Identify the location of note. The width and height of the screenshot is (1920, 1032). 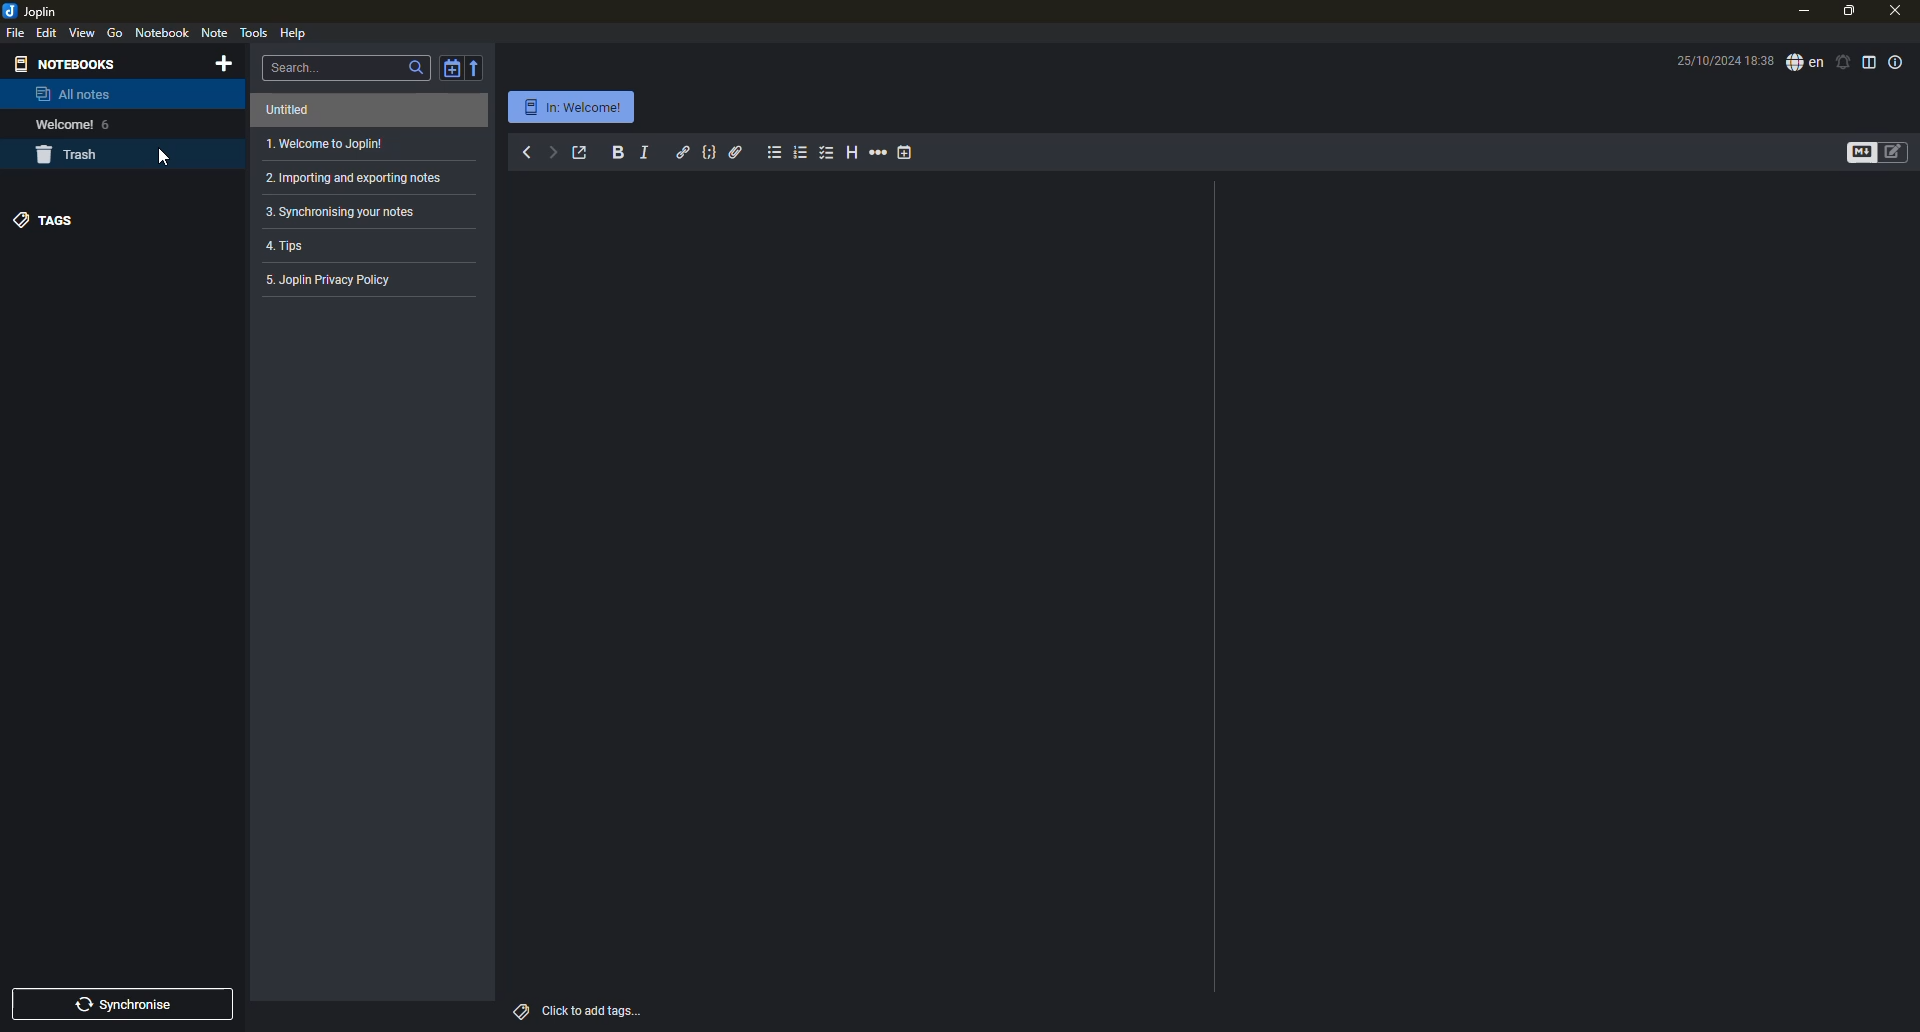
(217, 34).